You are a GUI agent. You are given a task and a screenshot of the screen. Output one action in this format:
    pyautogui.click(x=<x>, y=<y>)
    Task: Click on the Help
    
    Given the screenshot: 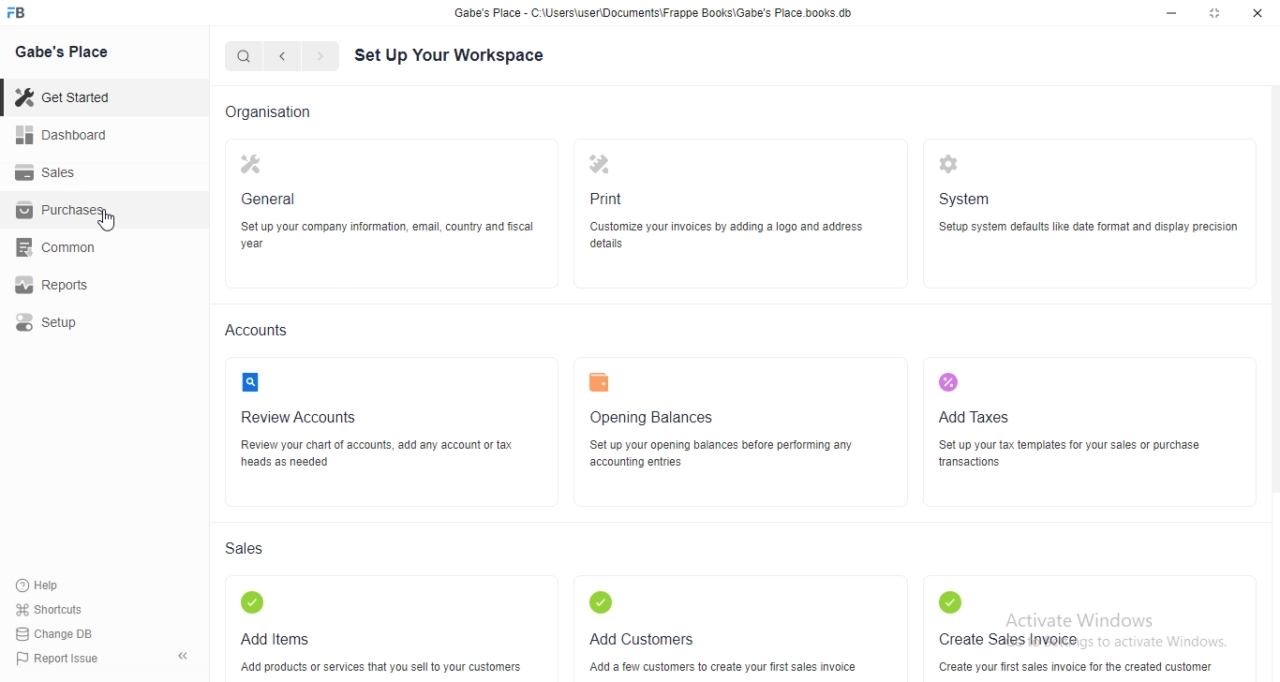 What is the action you would take?
    pyautogui.click(x=49, y=586)
    